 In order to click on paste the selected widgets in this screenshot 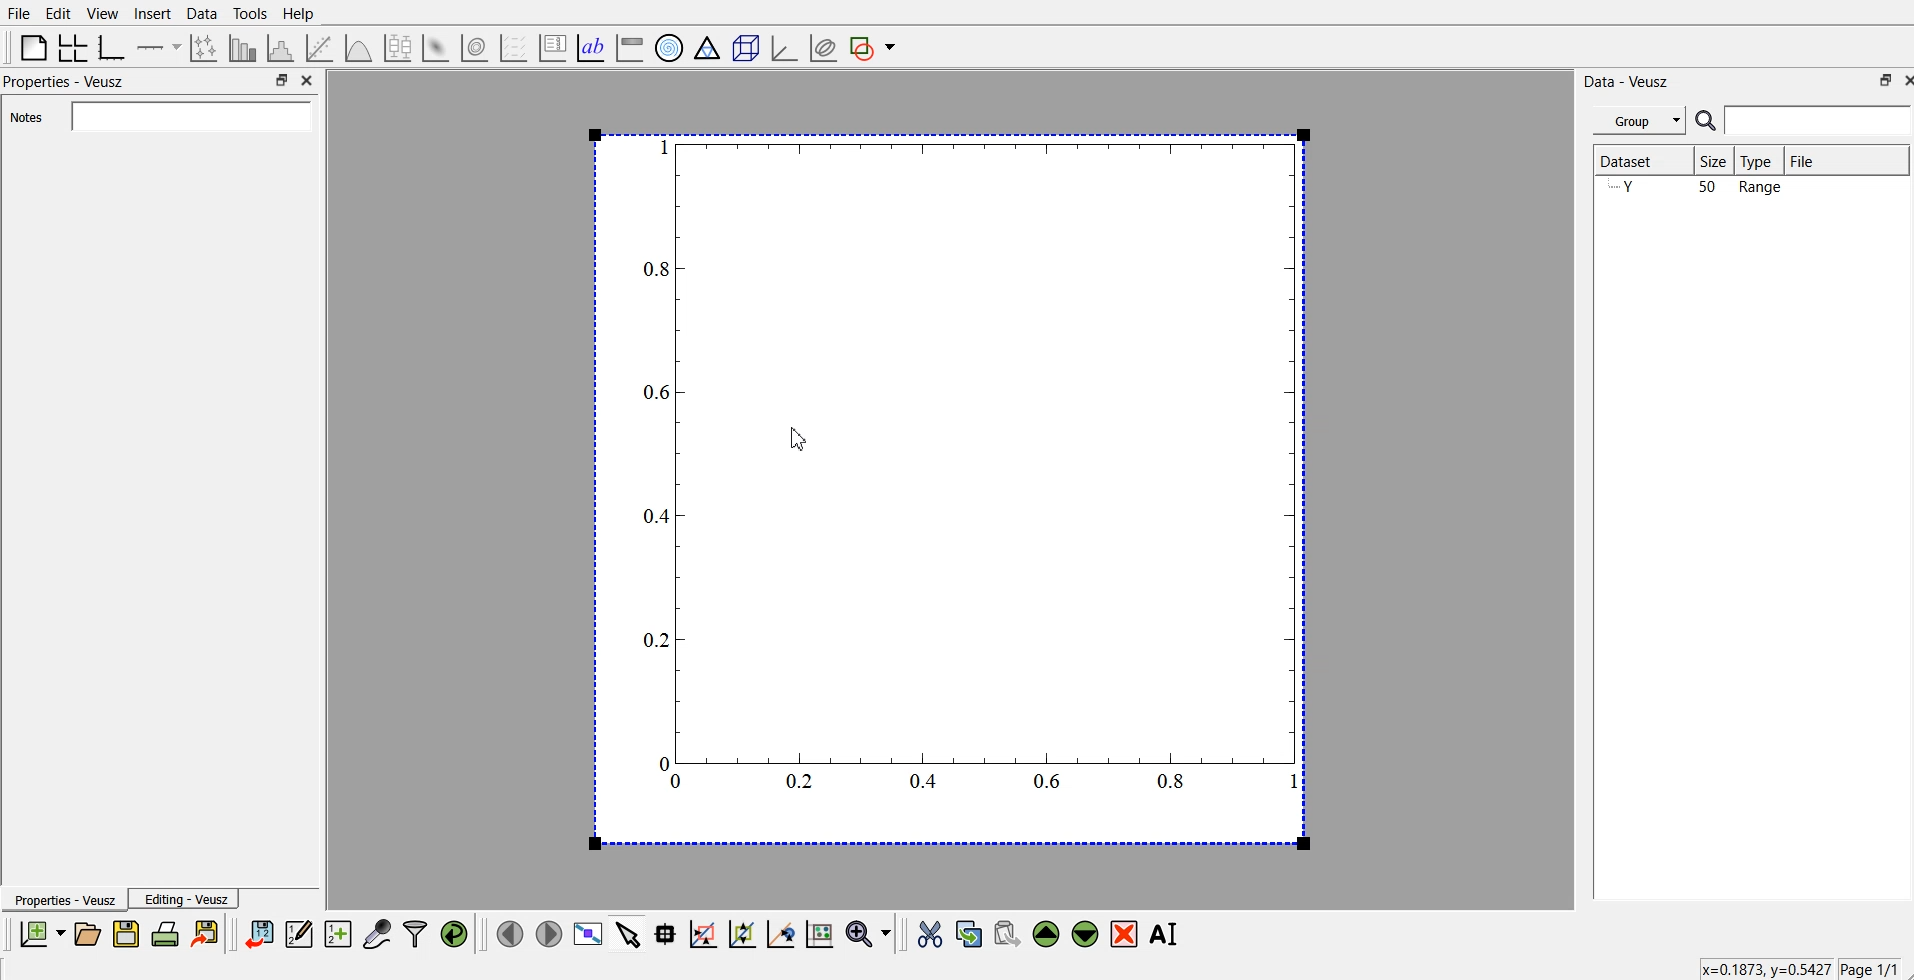, I will do `click(1007, 935)`.